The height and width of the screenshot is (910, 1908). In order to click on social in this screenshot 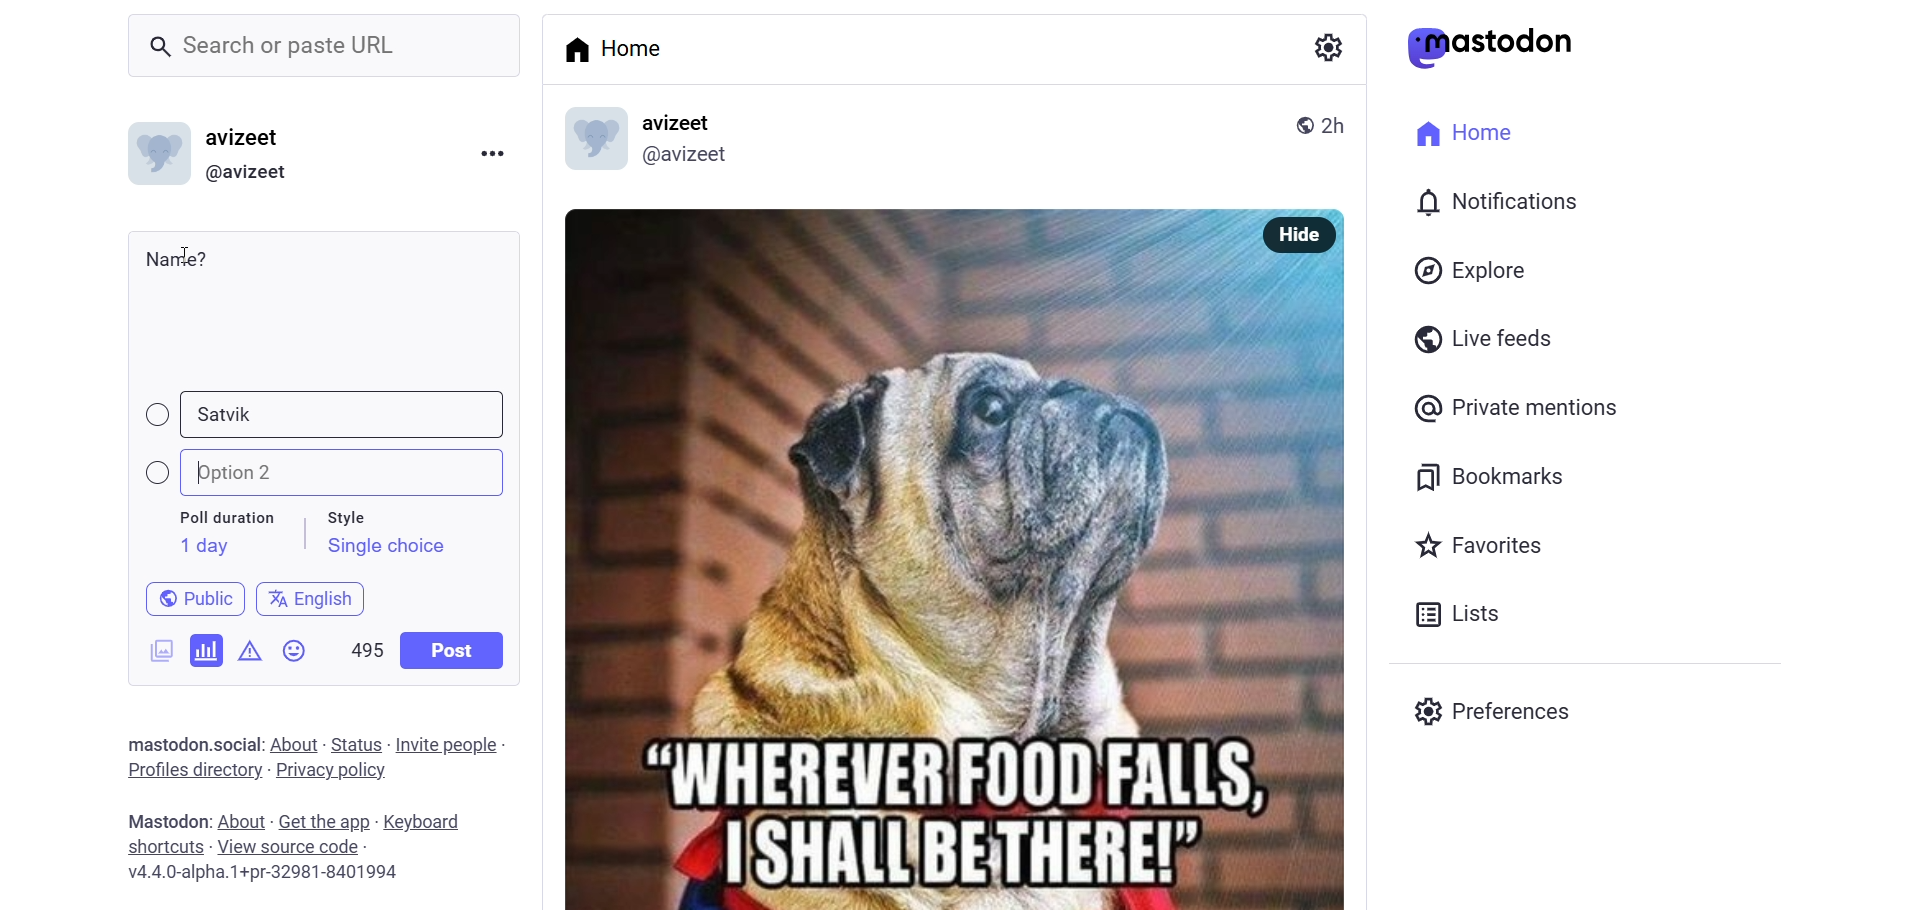, I will do `click(234, 744)`.